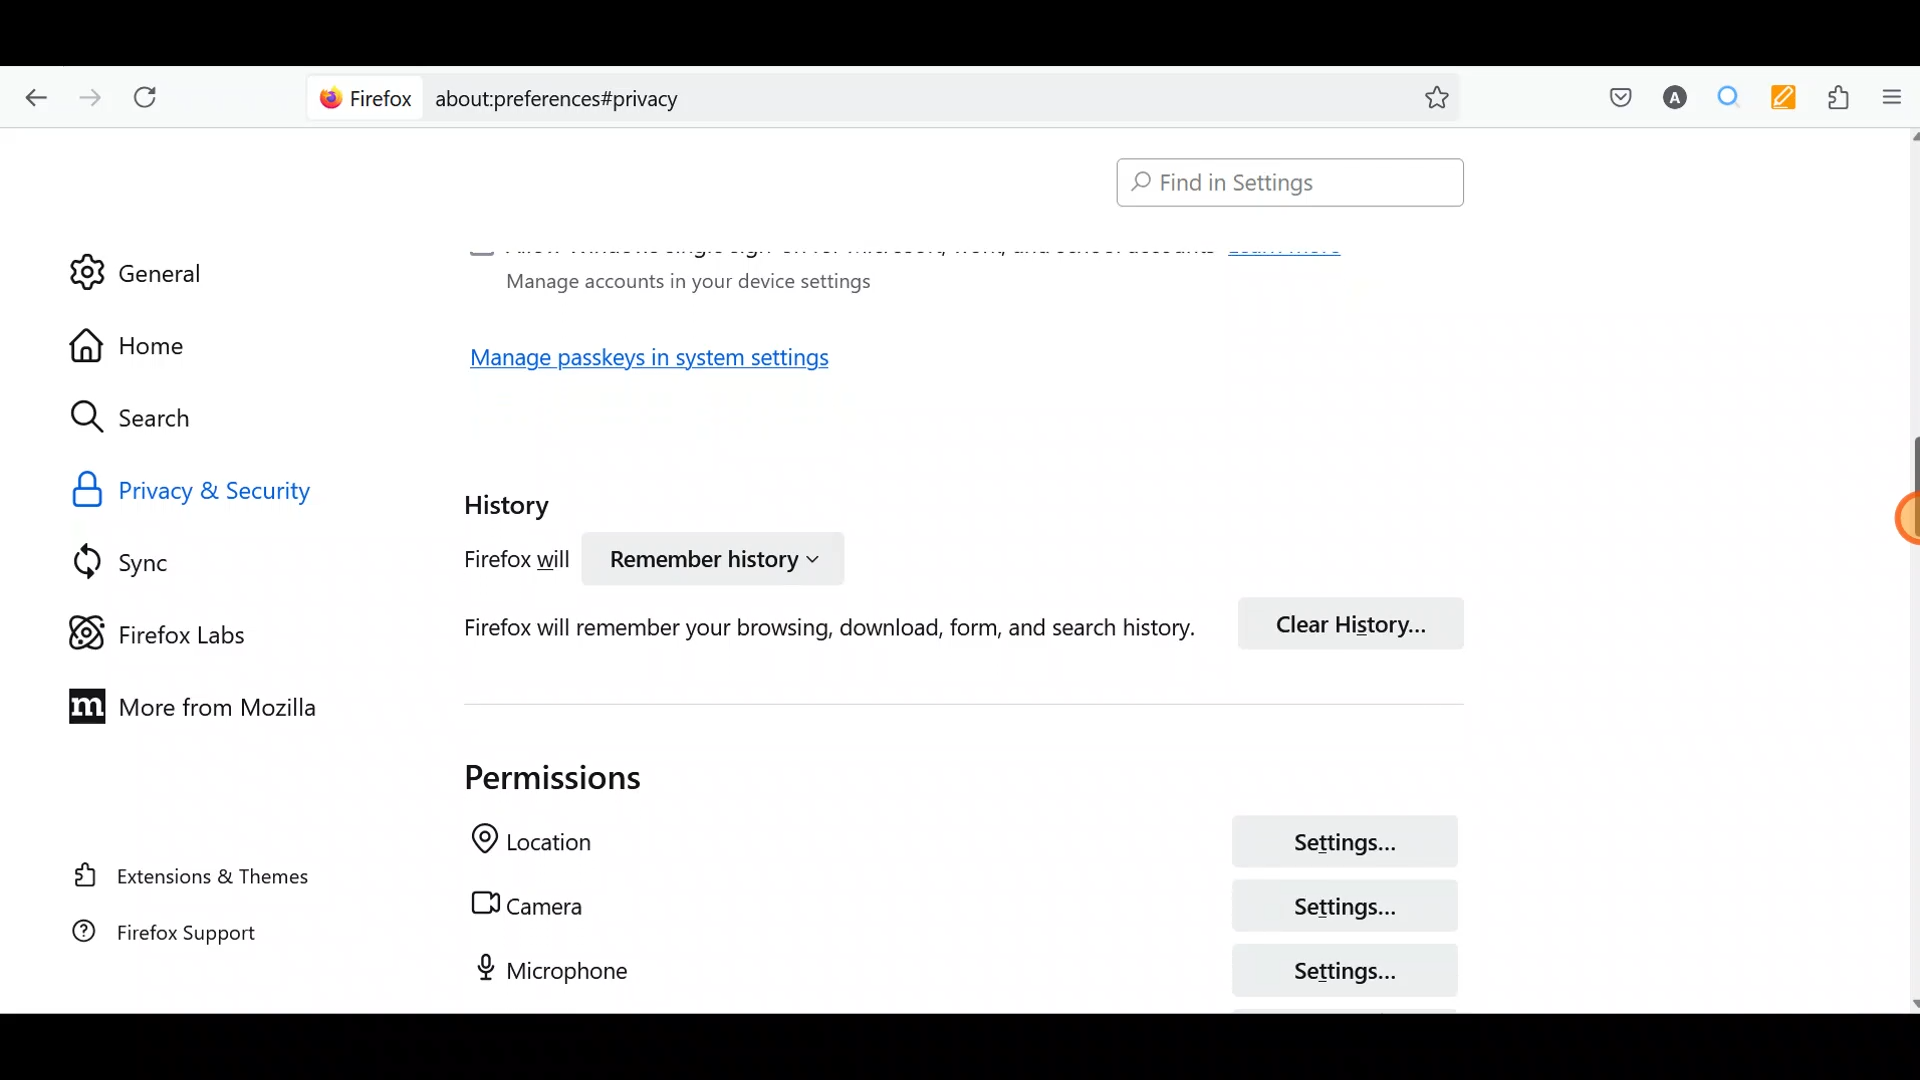 This screenshot has width=1920, height=1080. I want to click on More from Mozilla, so click(183, 704).